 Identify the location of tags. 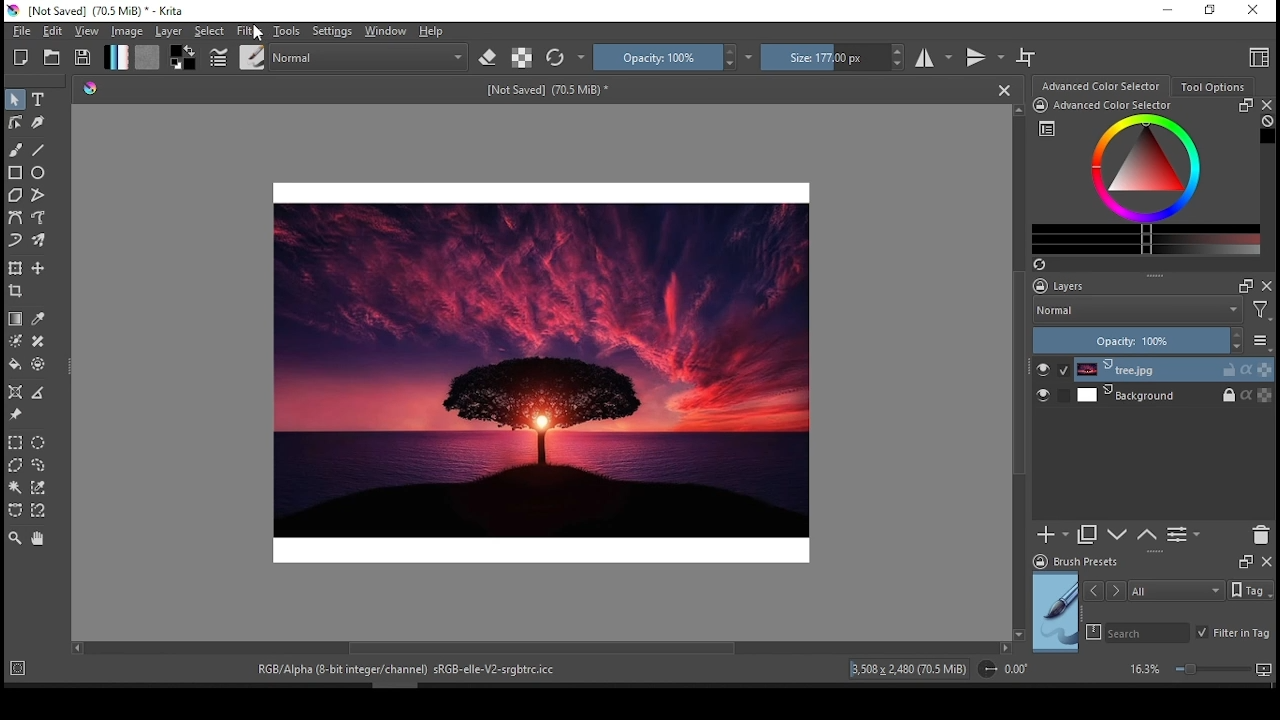
(1153, 590).